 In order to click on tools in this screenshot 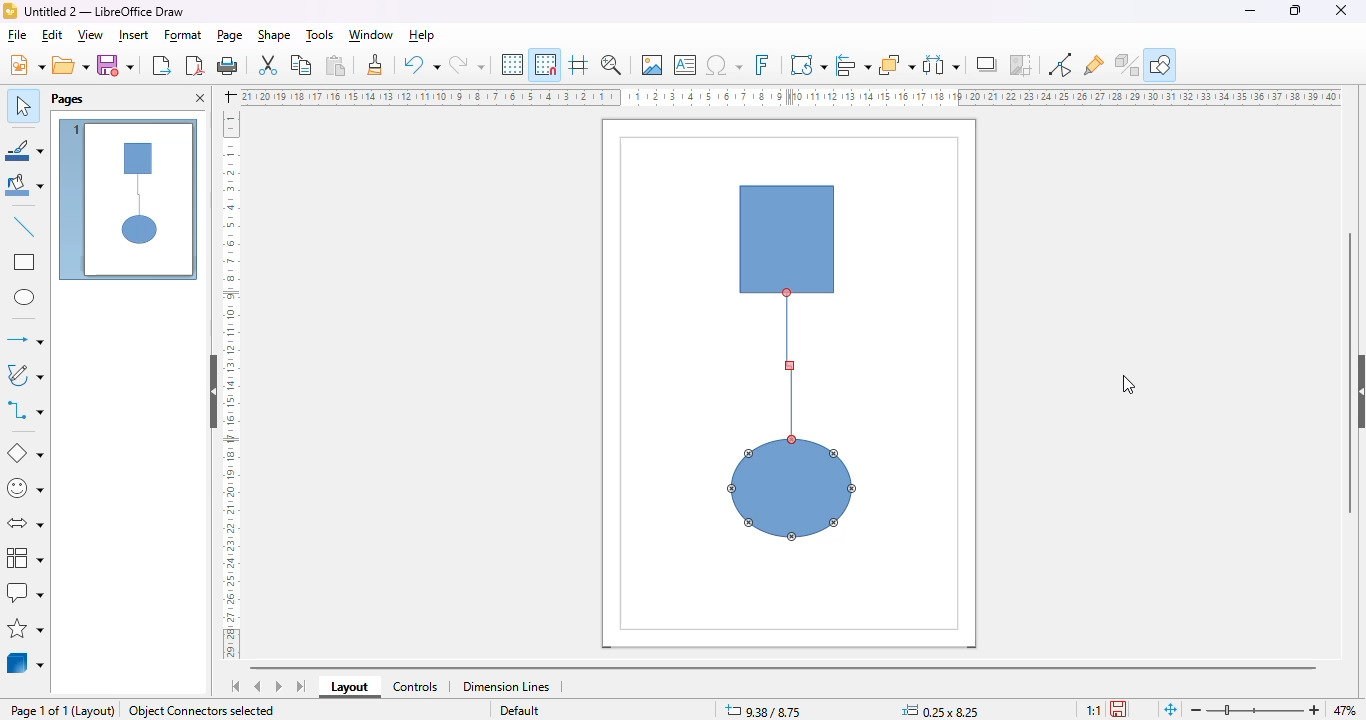, I will do `click(321, 35)`.